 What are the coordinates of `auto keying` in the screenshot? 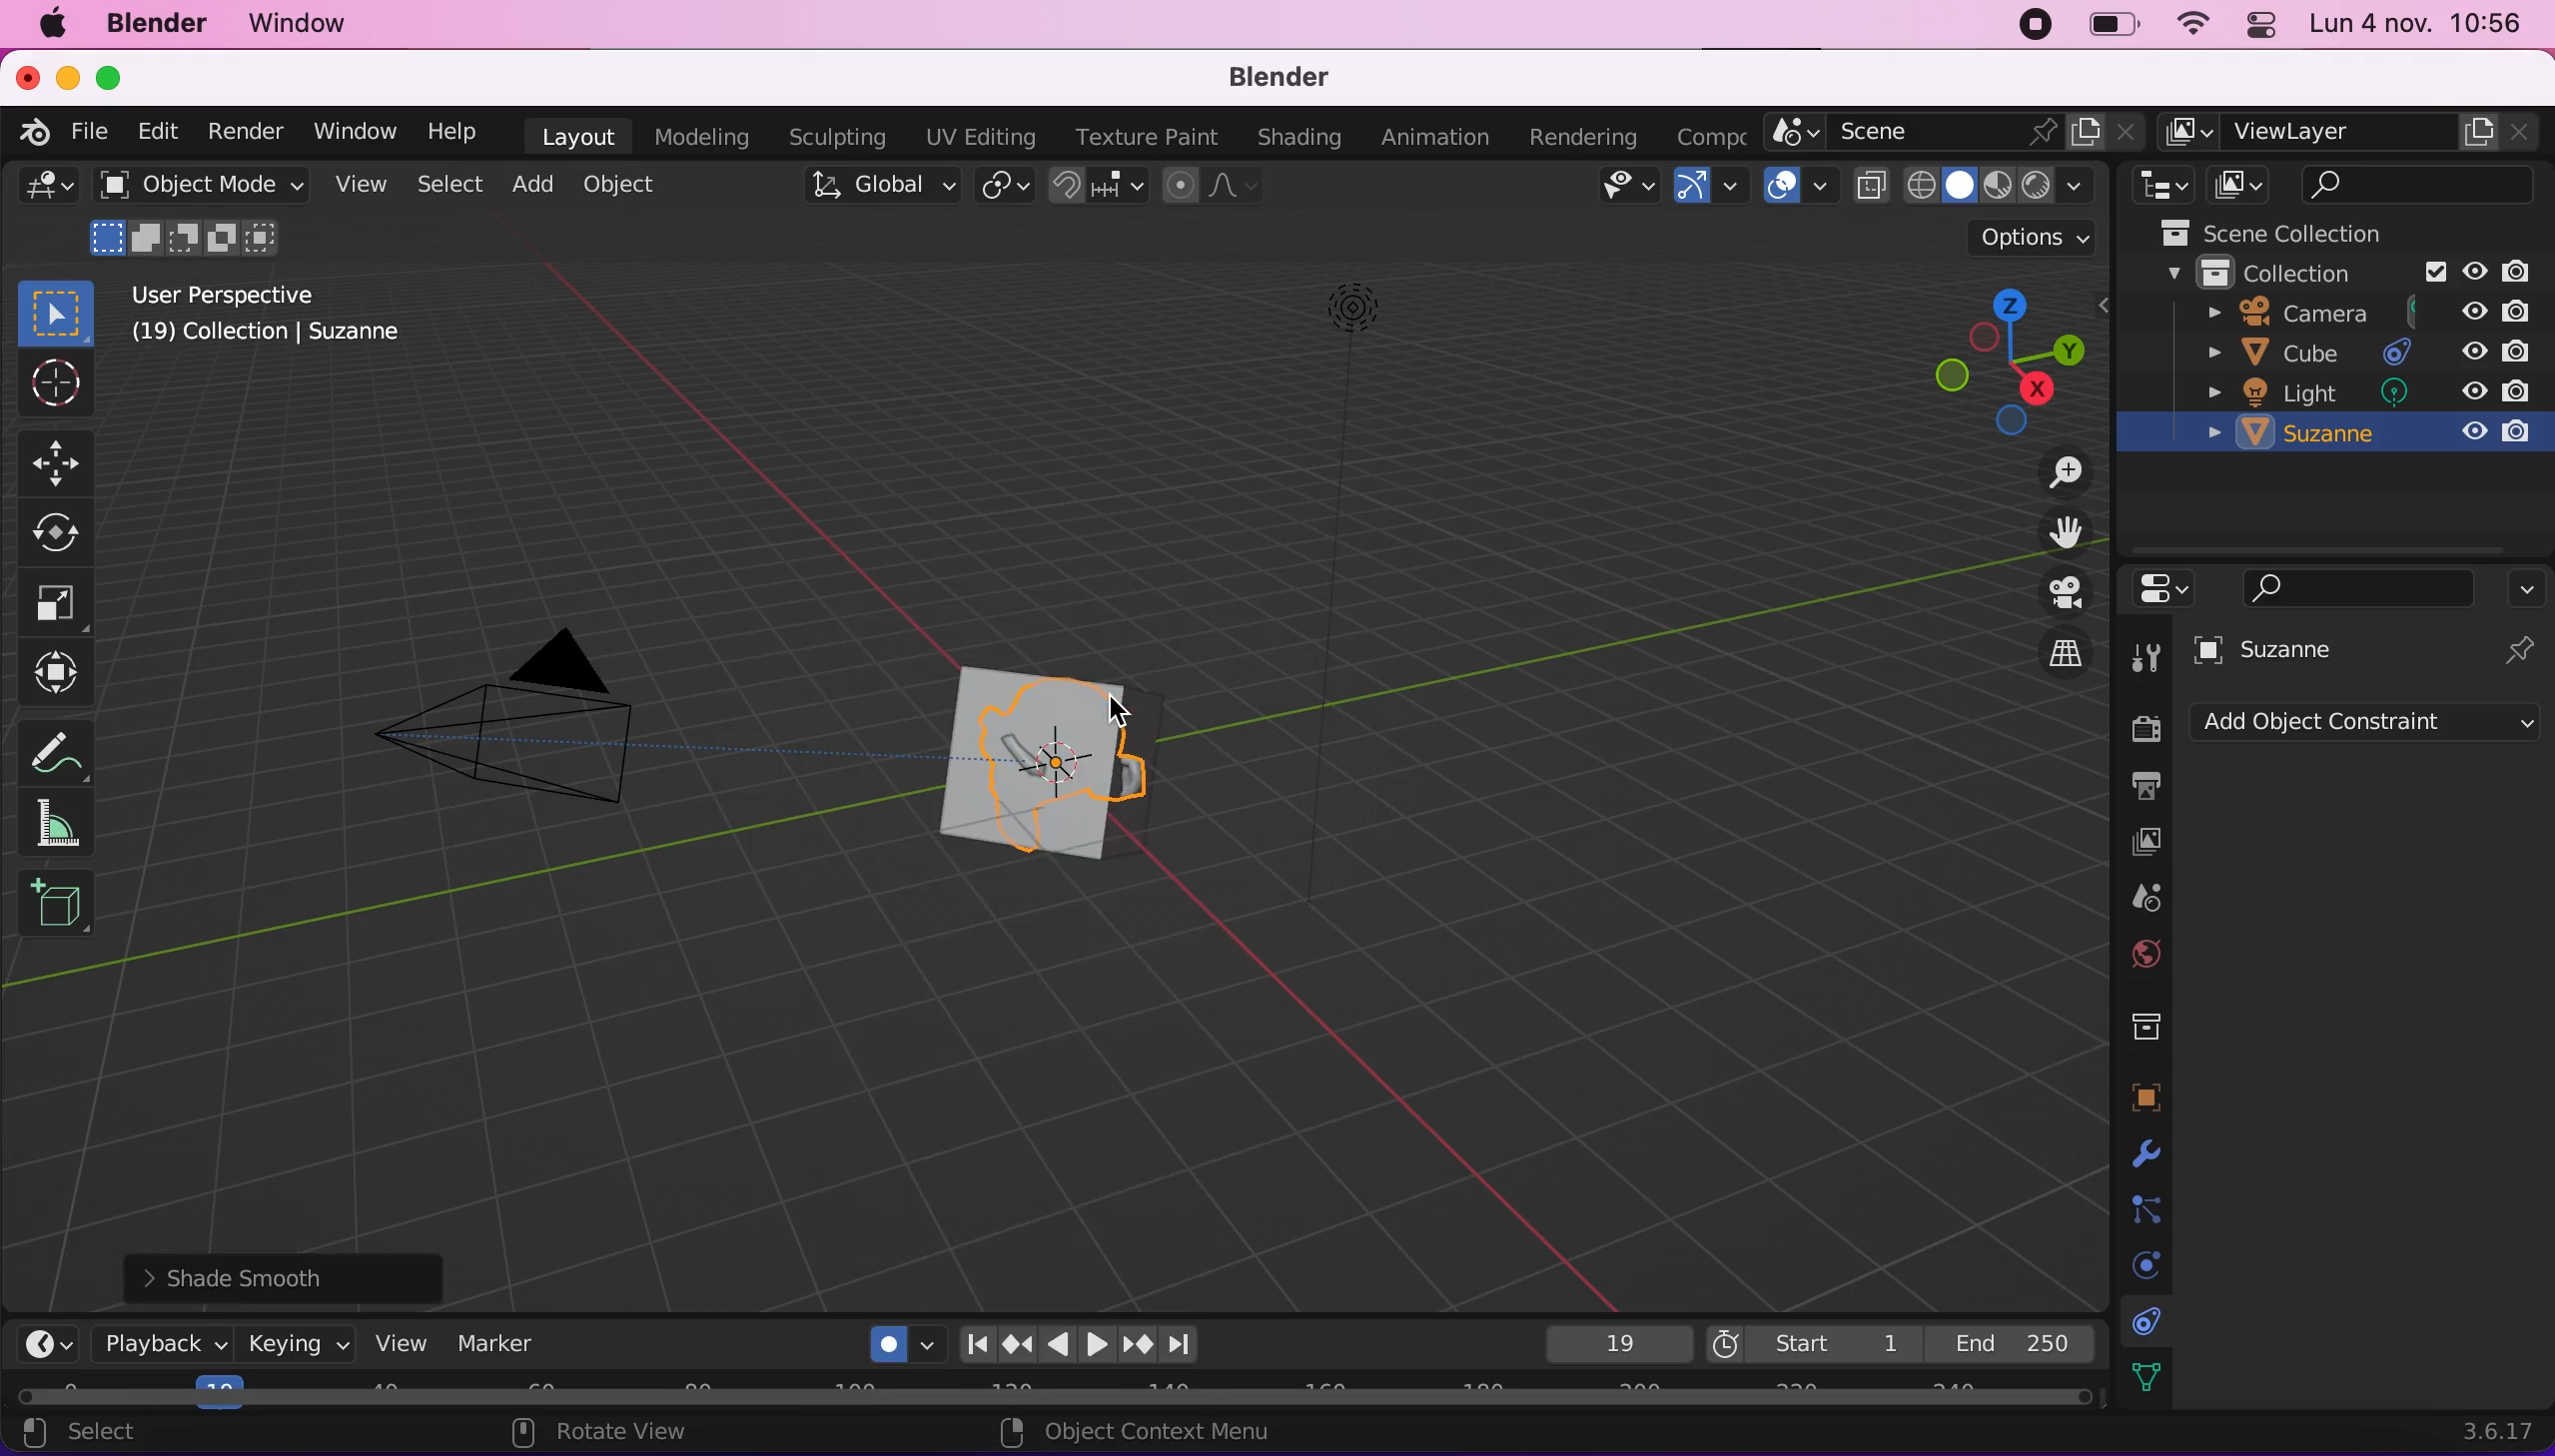 It's located at (886, 1338).